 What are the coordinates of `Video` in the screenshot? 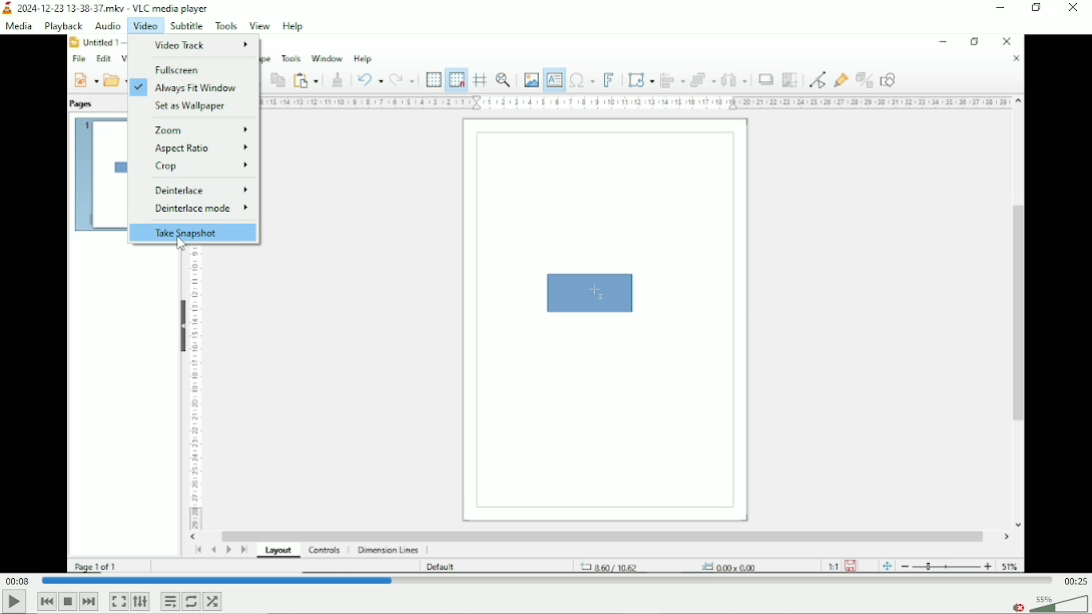 It's located at (145, 27).